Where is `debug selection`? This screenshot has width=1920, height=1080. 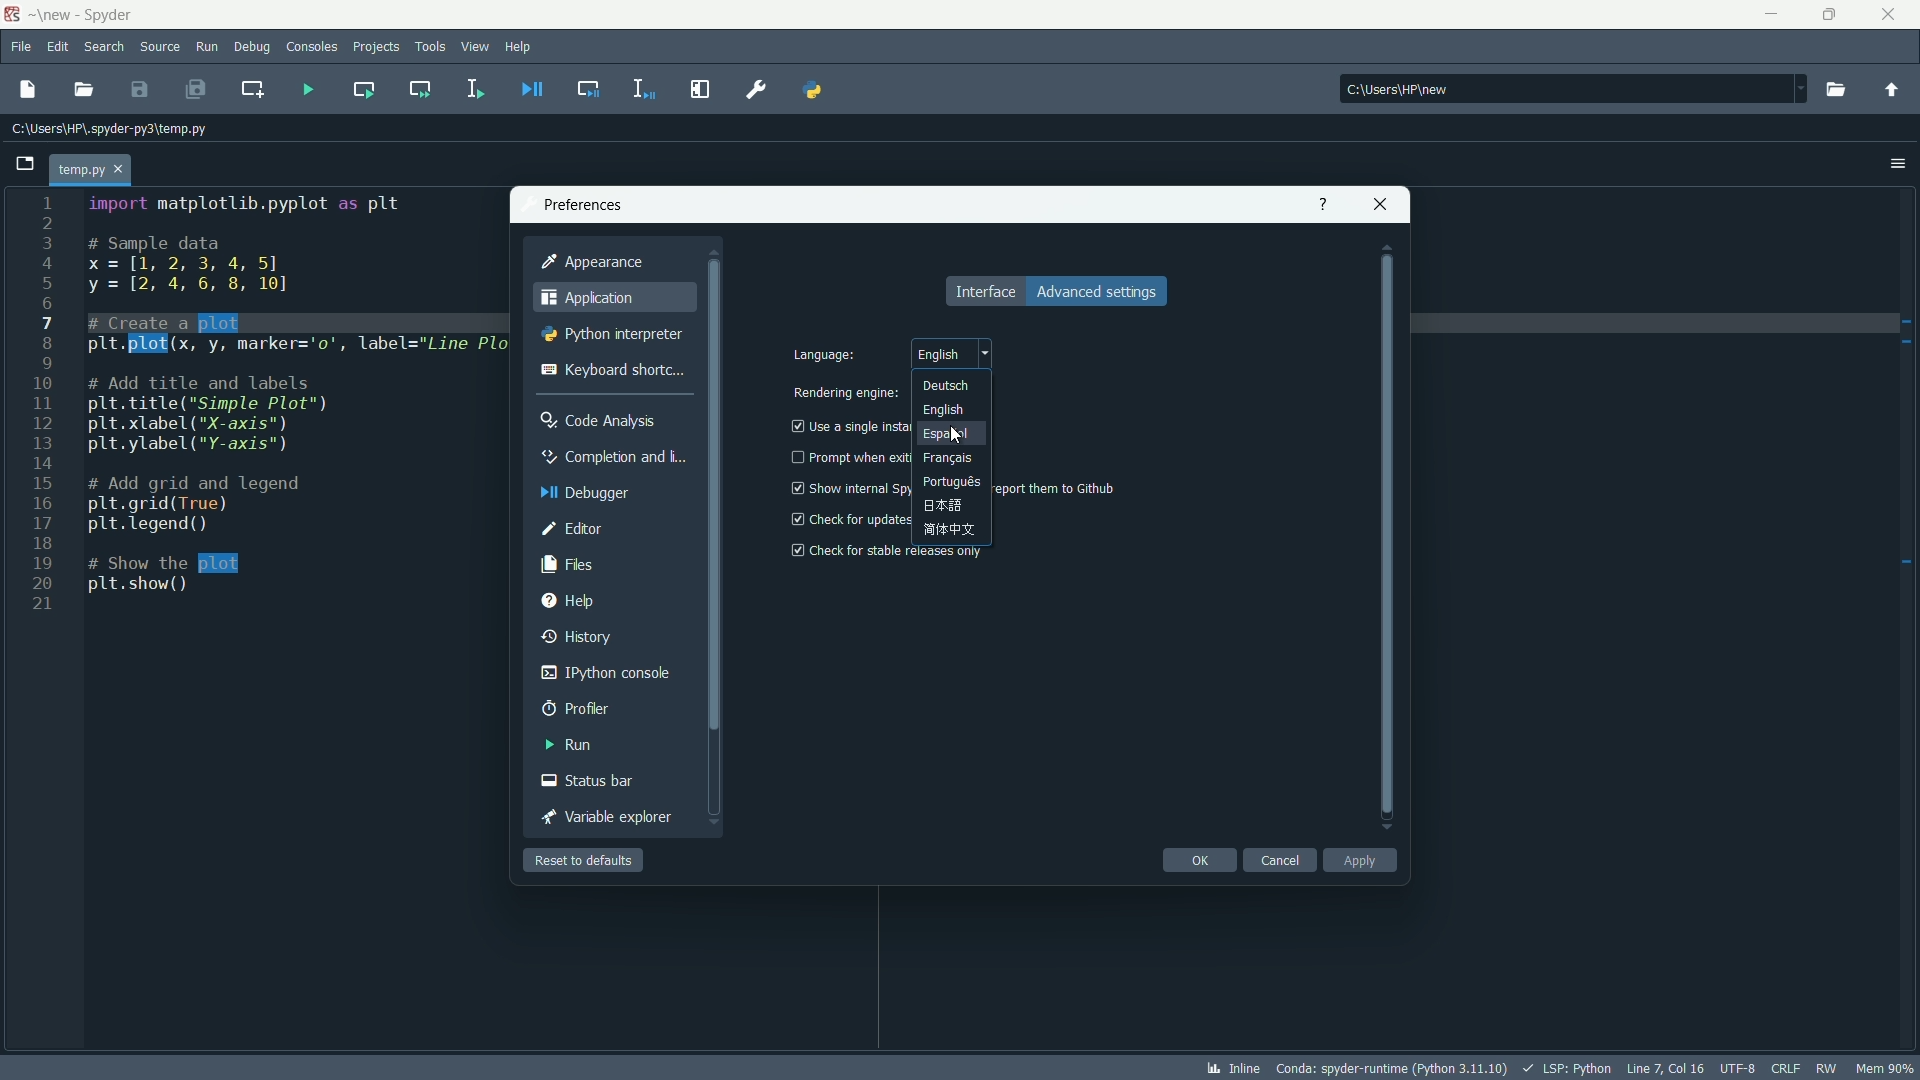 debug selection is located at coordinates (644, 88).